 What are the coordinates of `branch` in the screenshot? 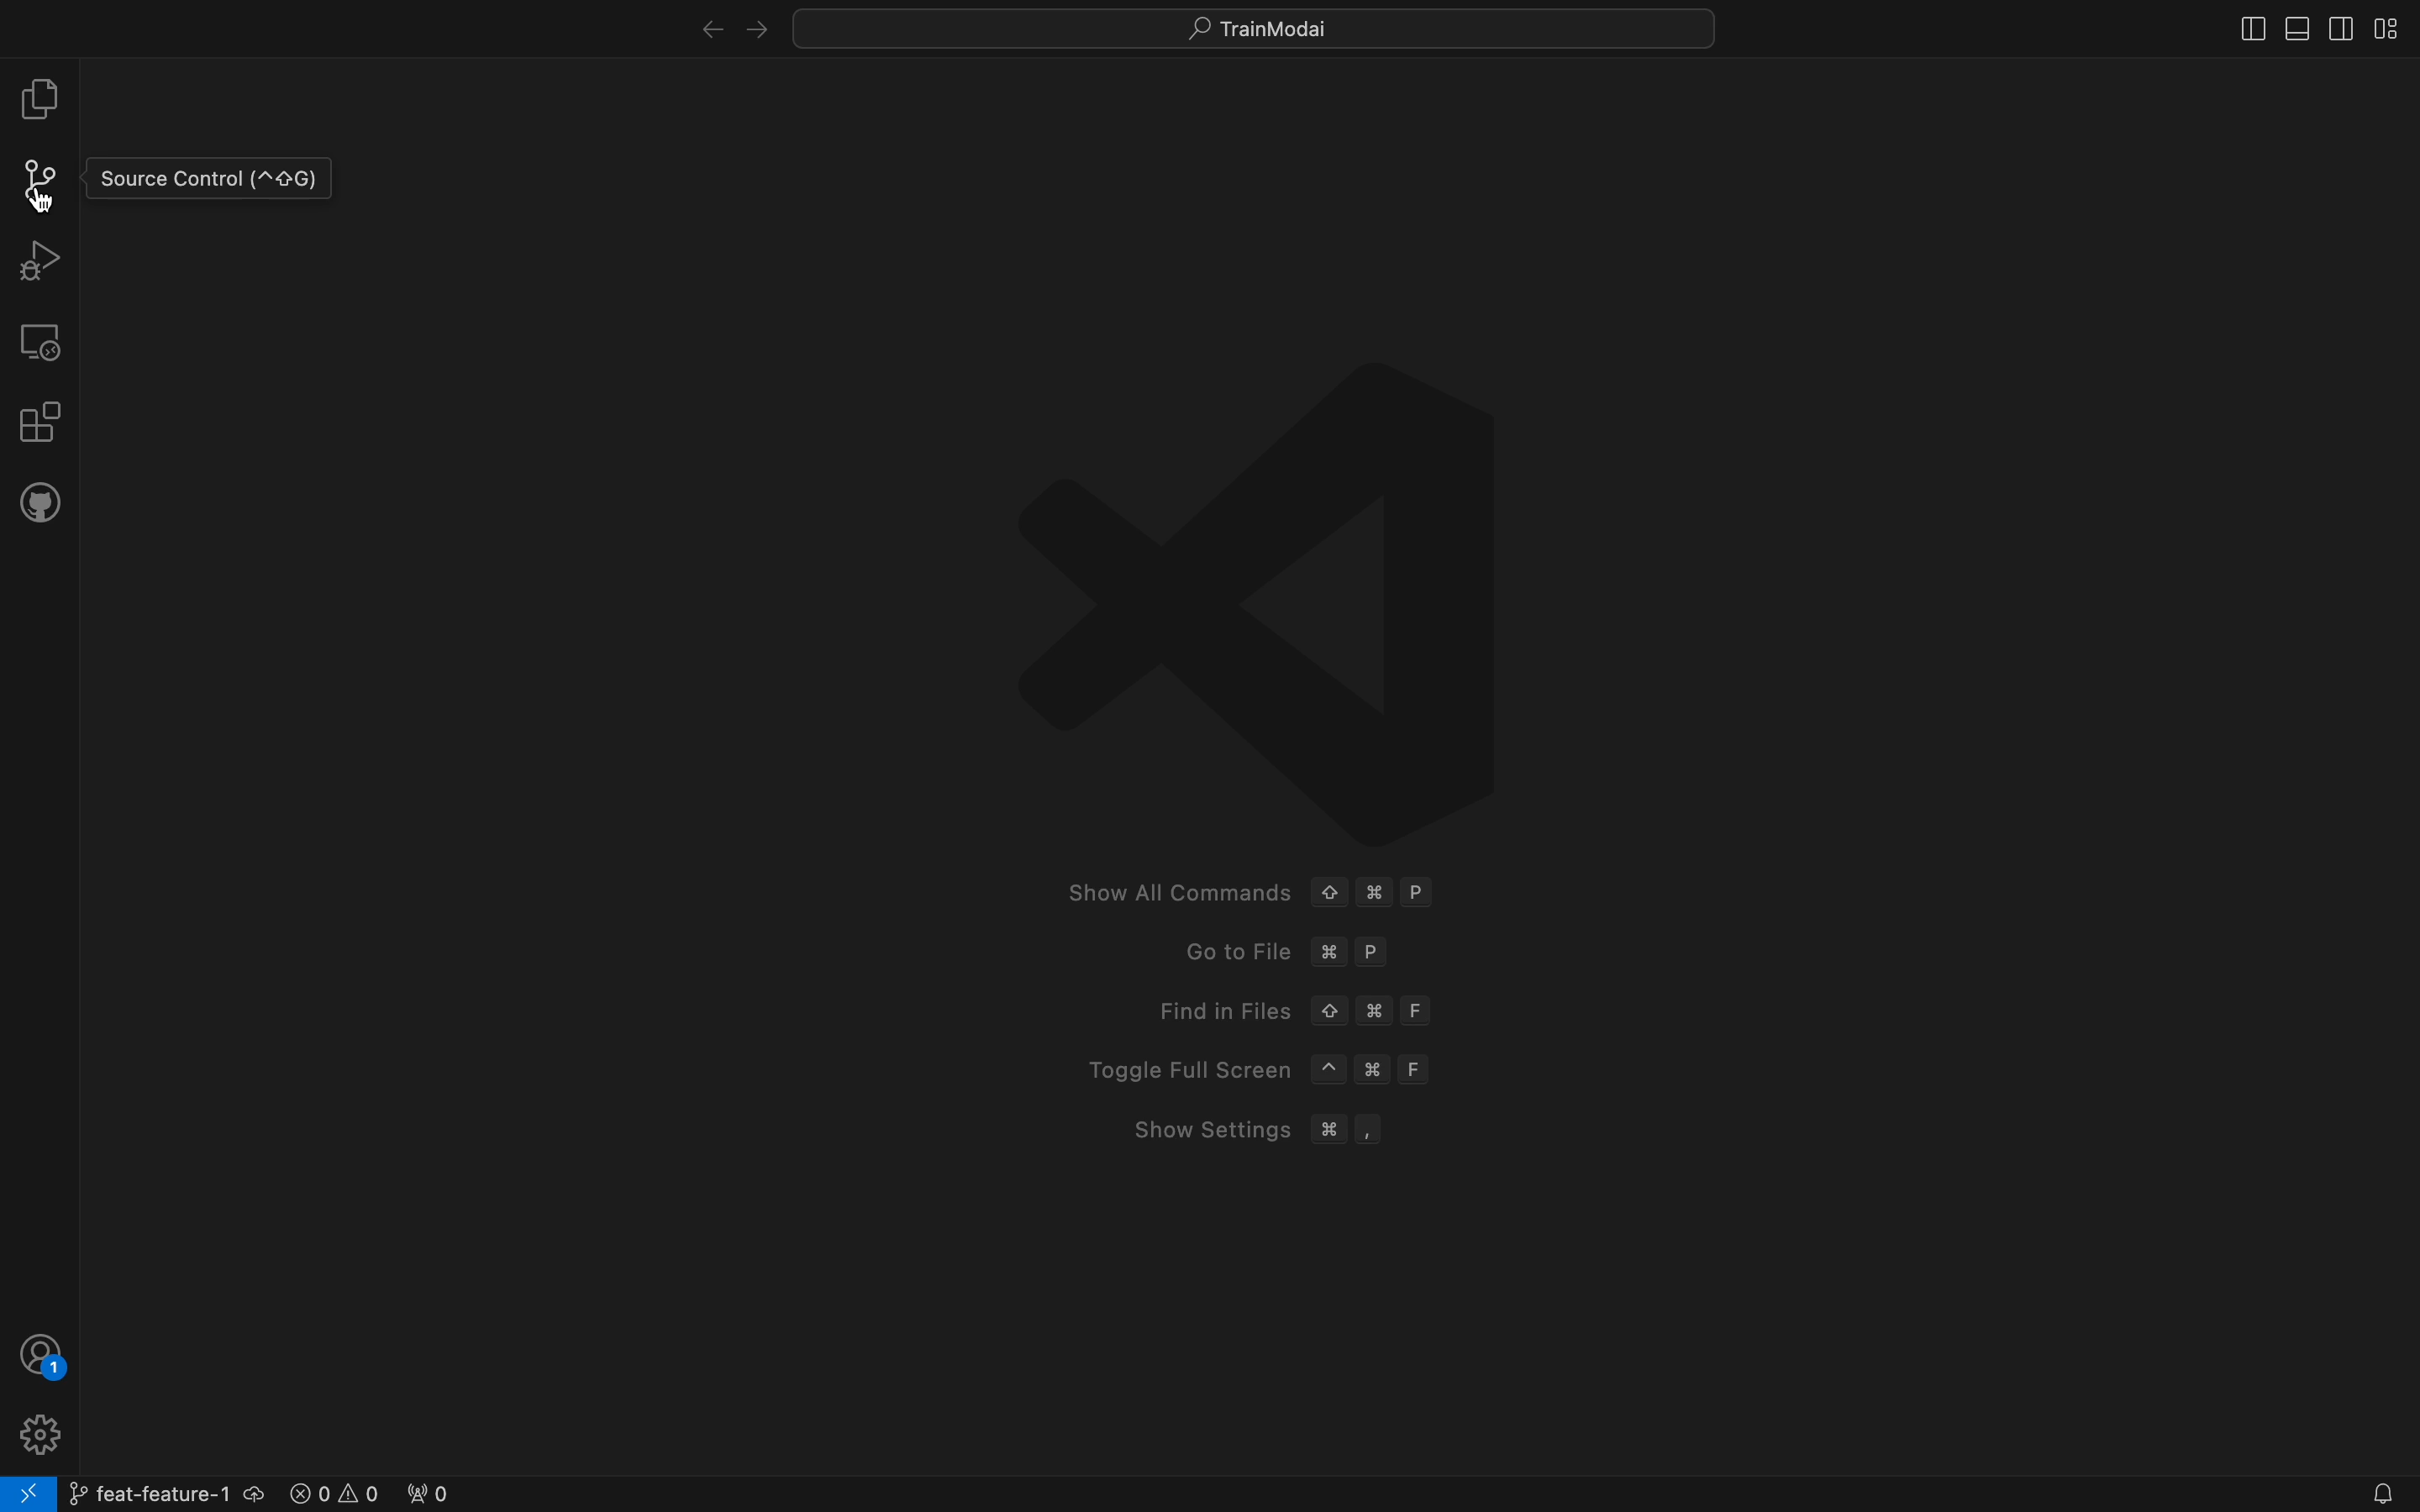 It's located at (163, 1490).